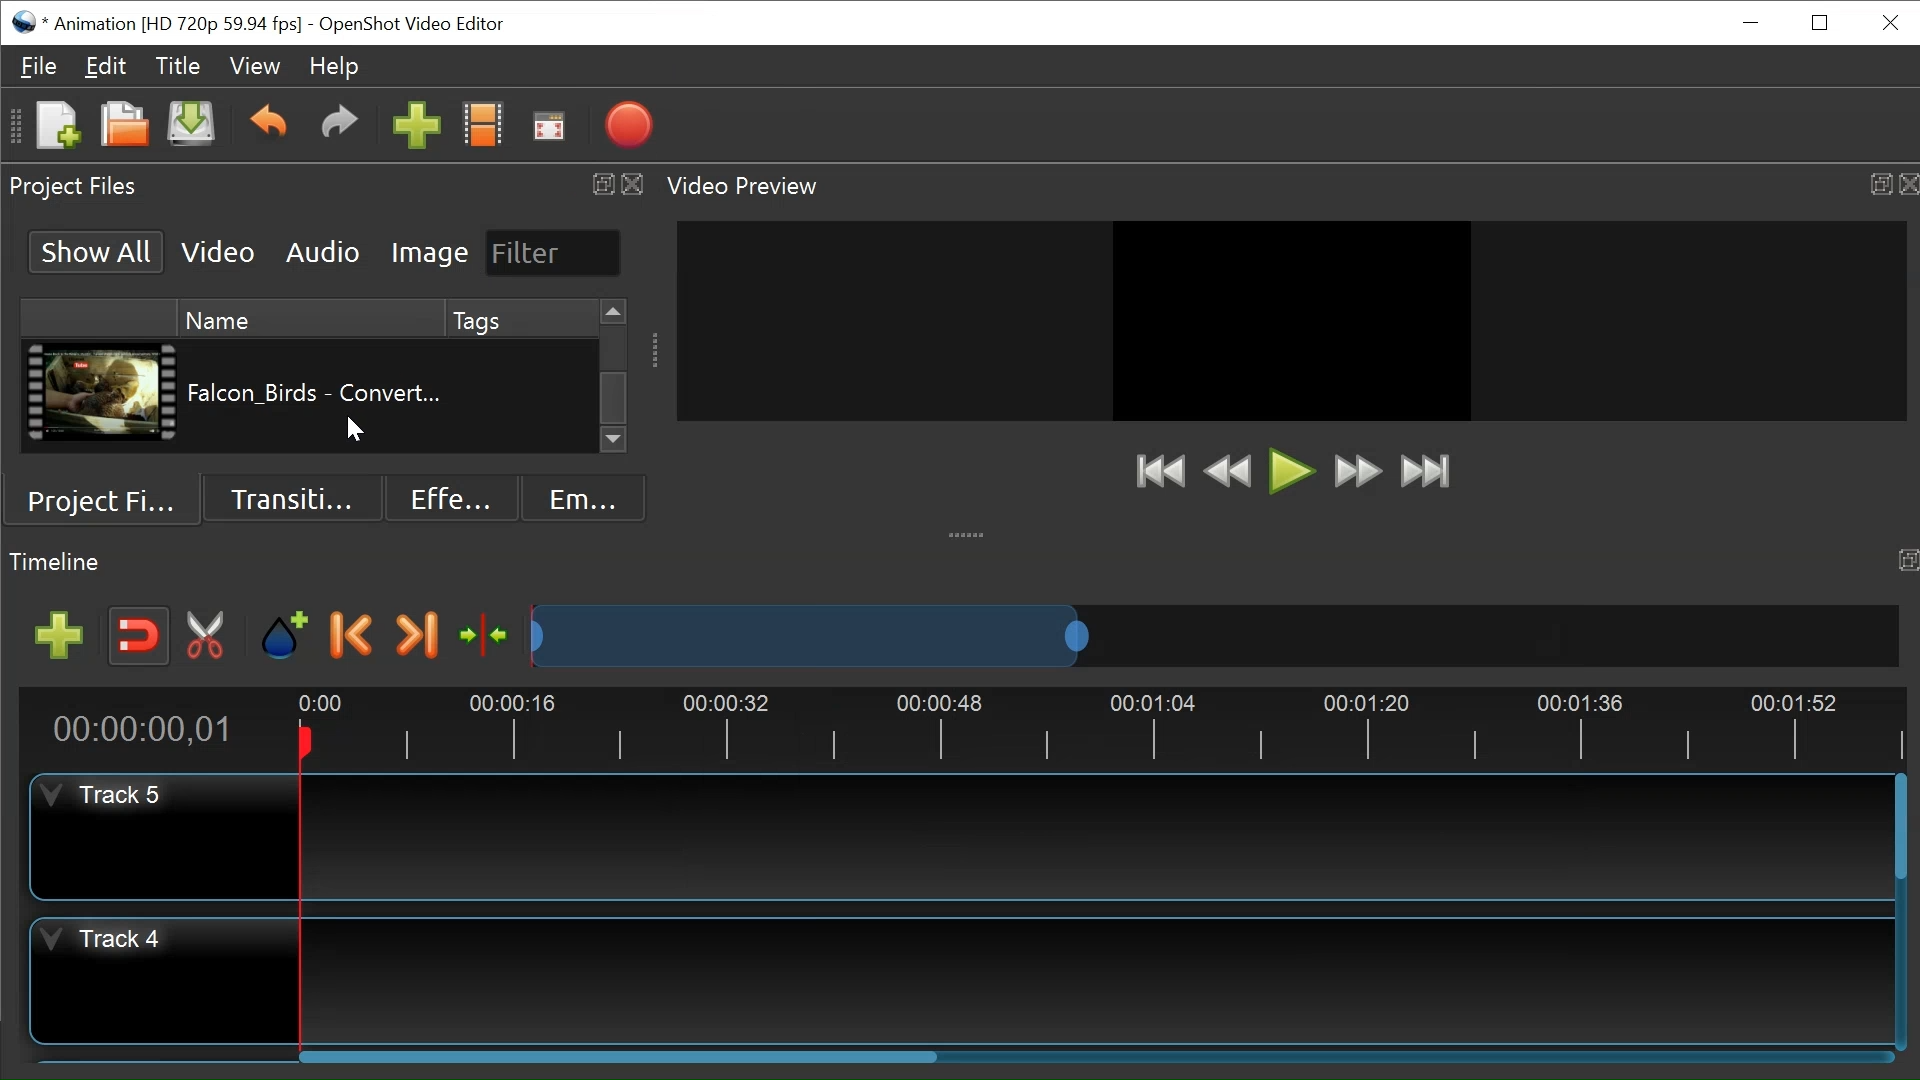 Image resolution: width=1920 pixels, height=1080 pixels. Describe the element at coordinates (616, 440) in the screenshot. I see `Scroll down` at that location.